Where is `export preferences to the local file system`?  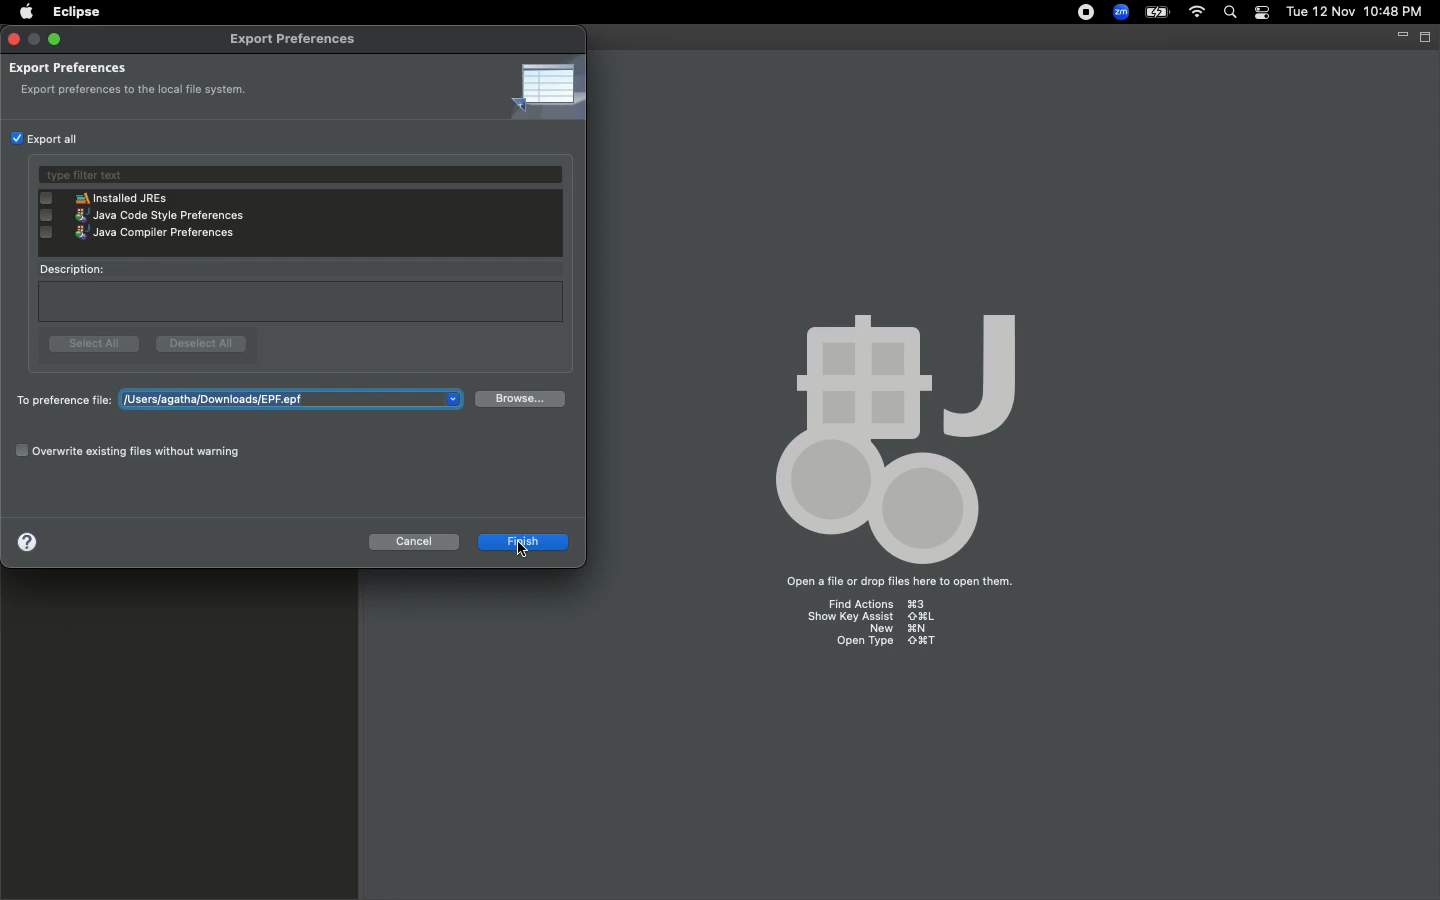 export preferences to the local file system is located at coordinates (131, 91).